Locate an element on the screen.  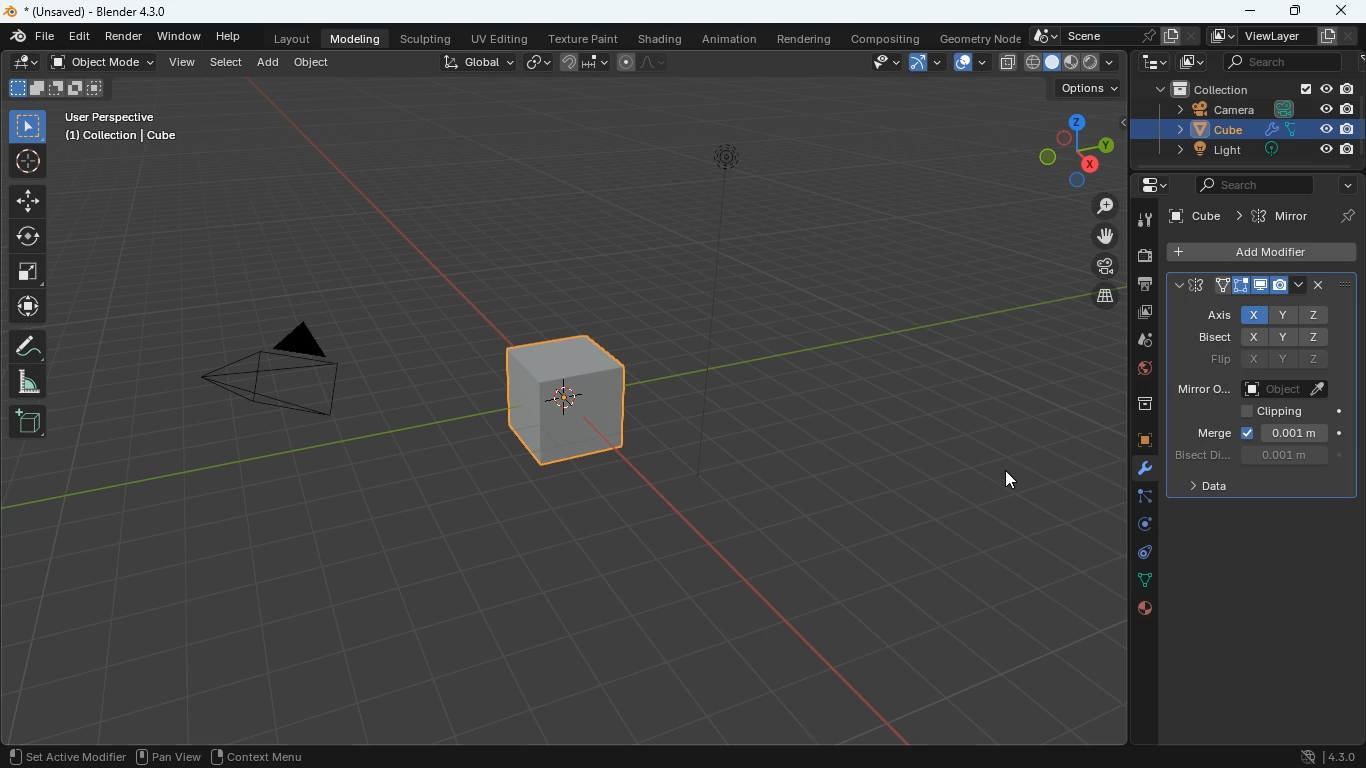
view is located at coordinates (880, 63).